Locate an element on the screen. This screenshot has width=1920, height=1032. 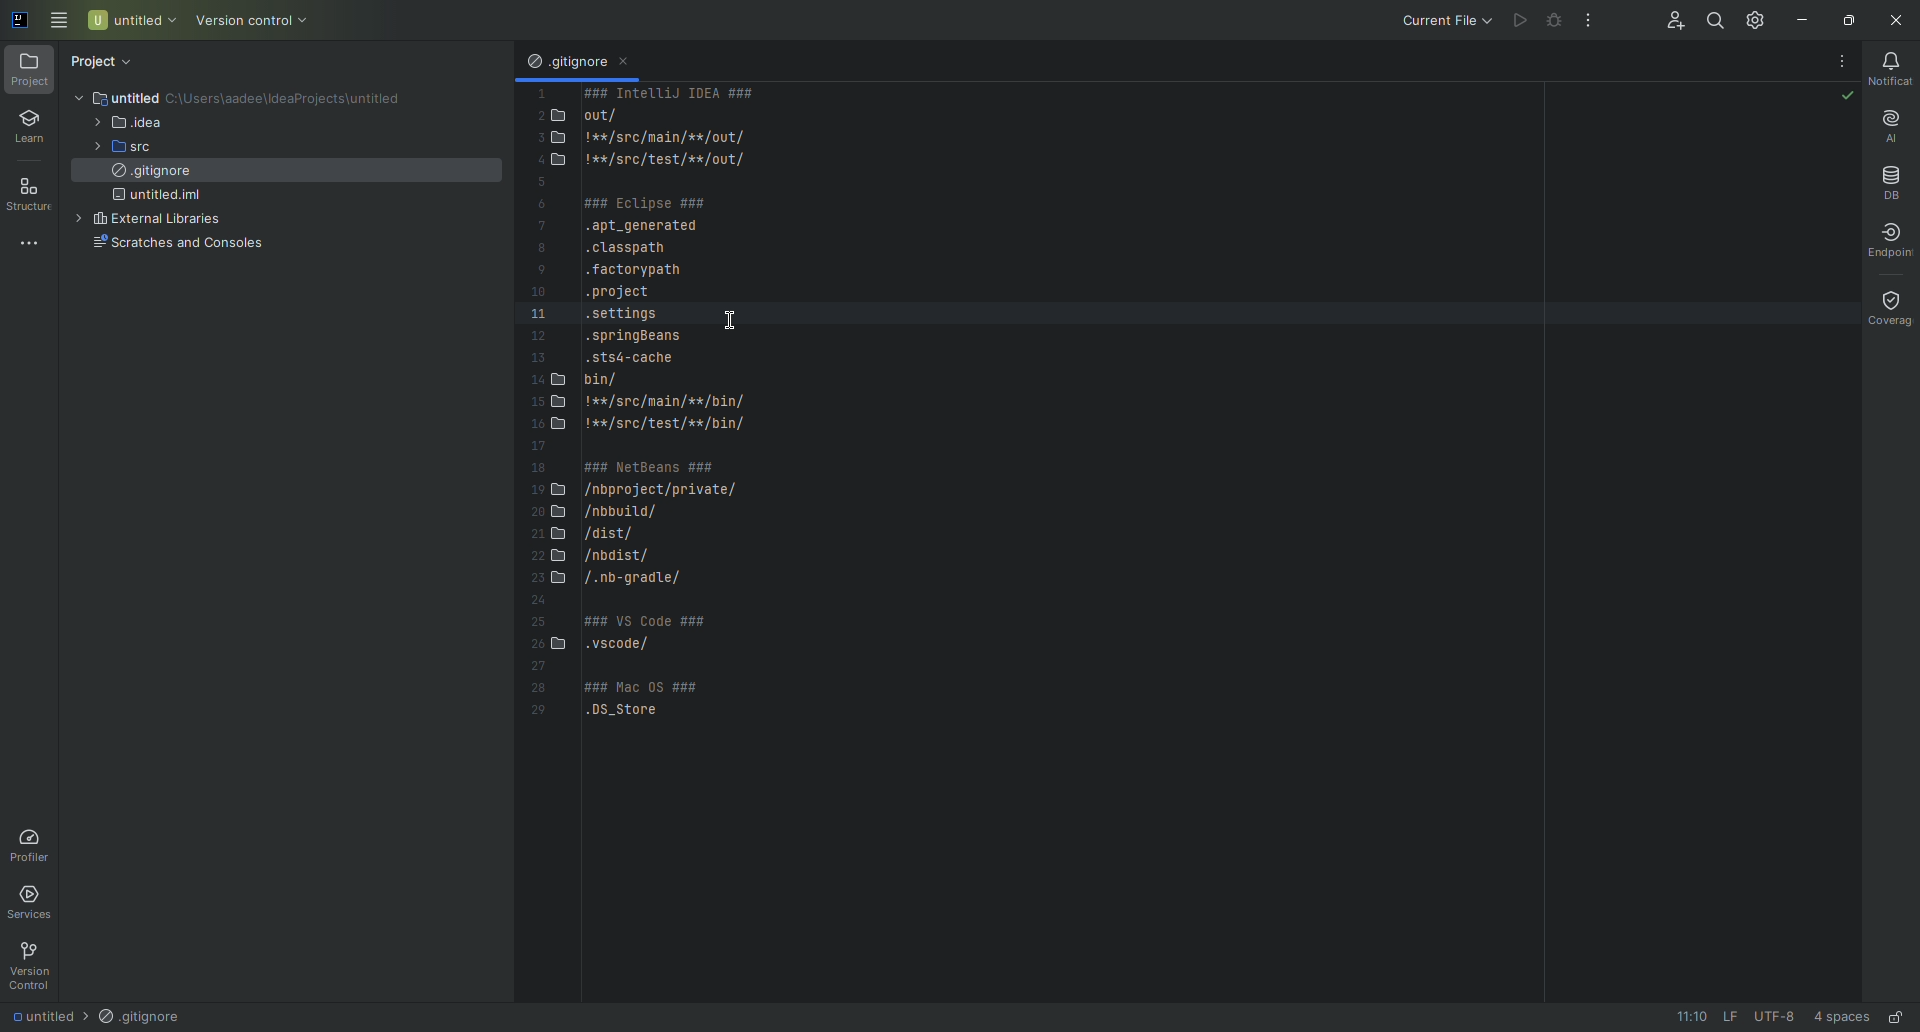
I-beam cursor is located at coordinates (738, 321).